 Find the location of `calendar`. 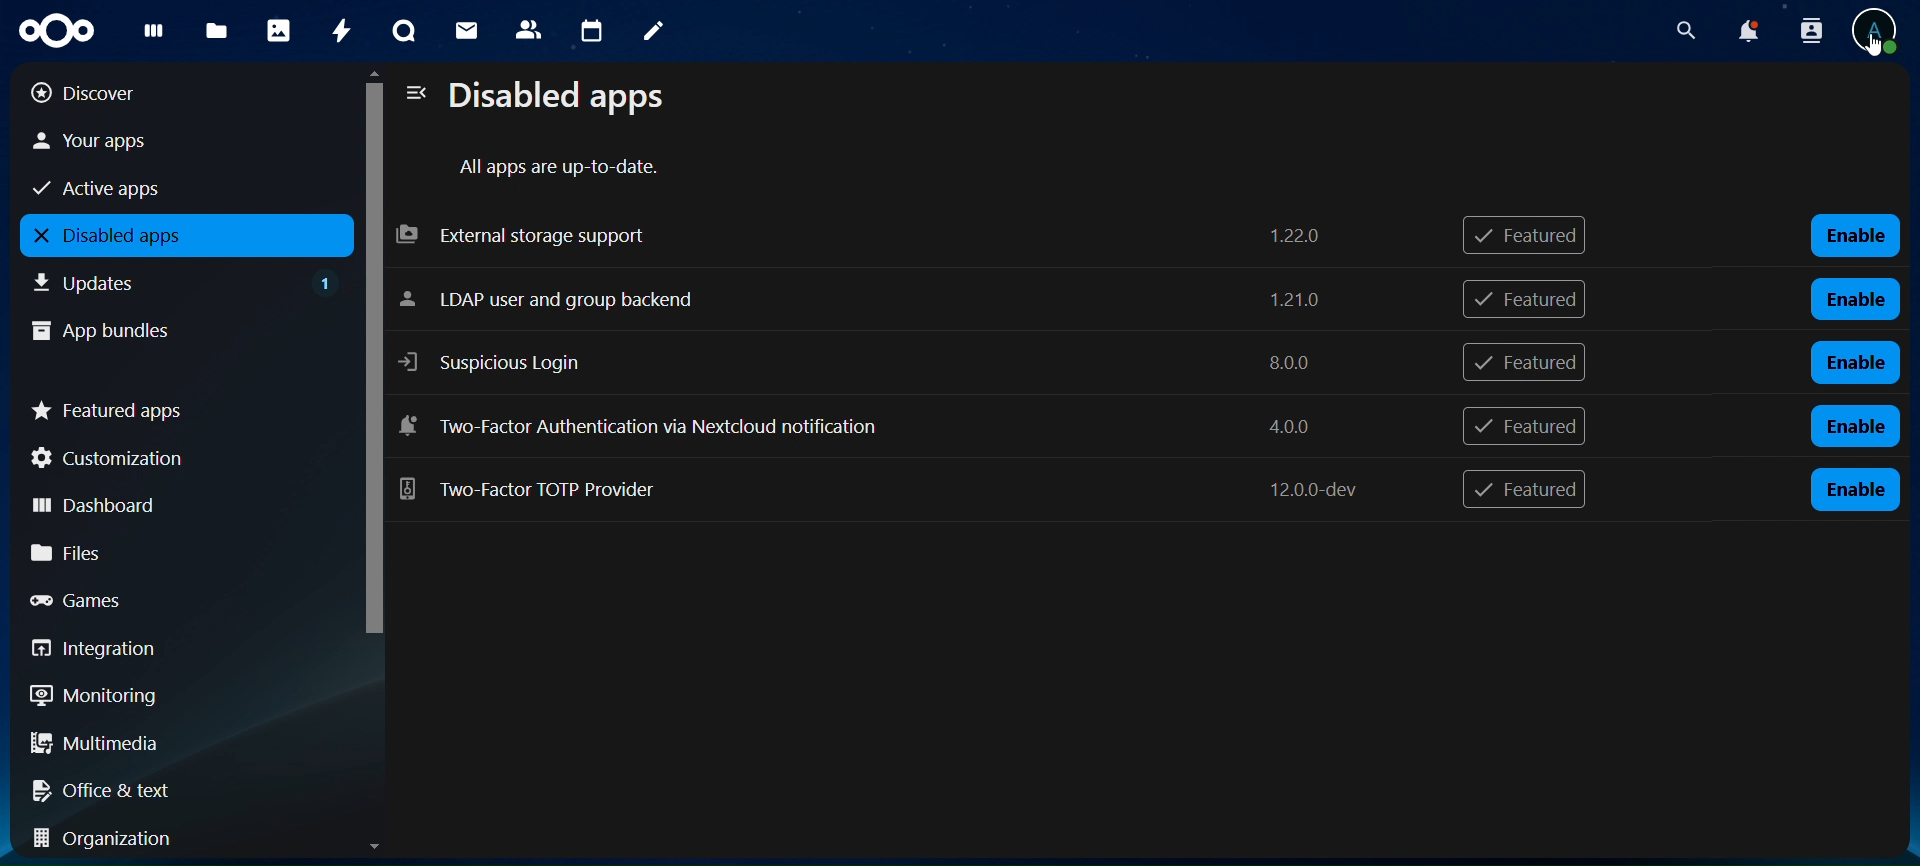

calendar is located at coordinates (593, 32).